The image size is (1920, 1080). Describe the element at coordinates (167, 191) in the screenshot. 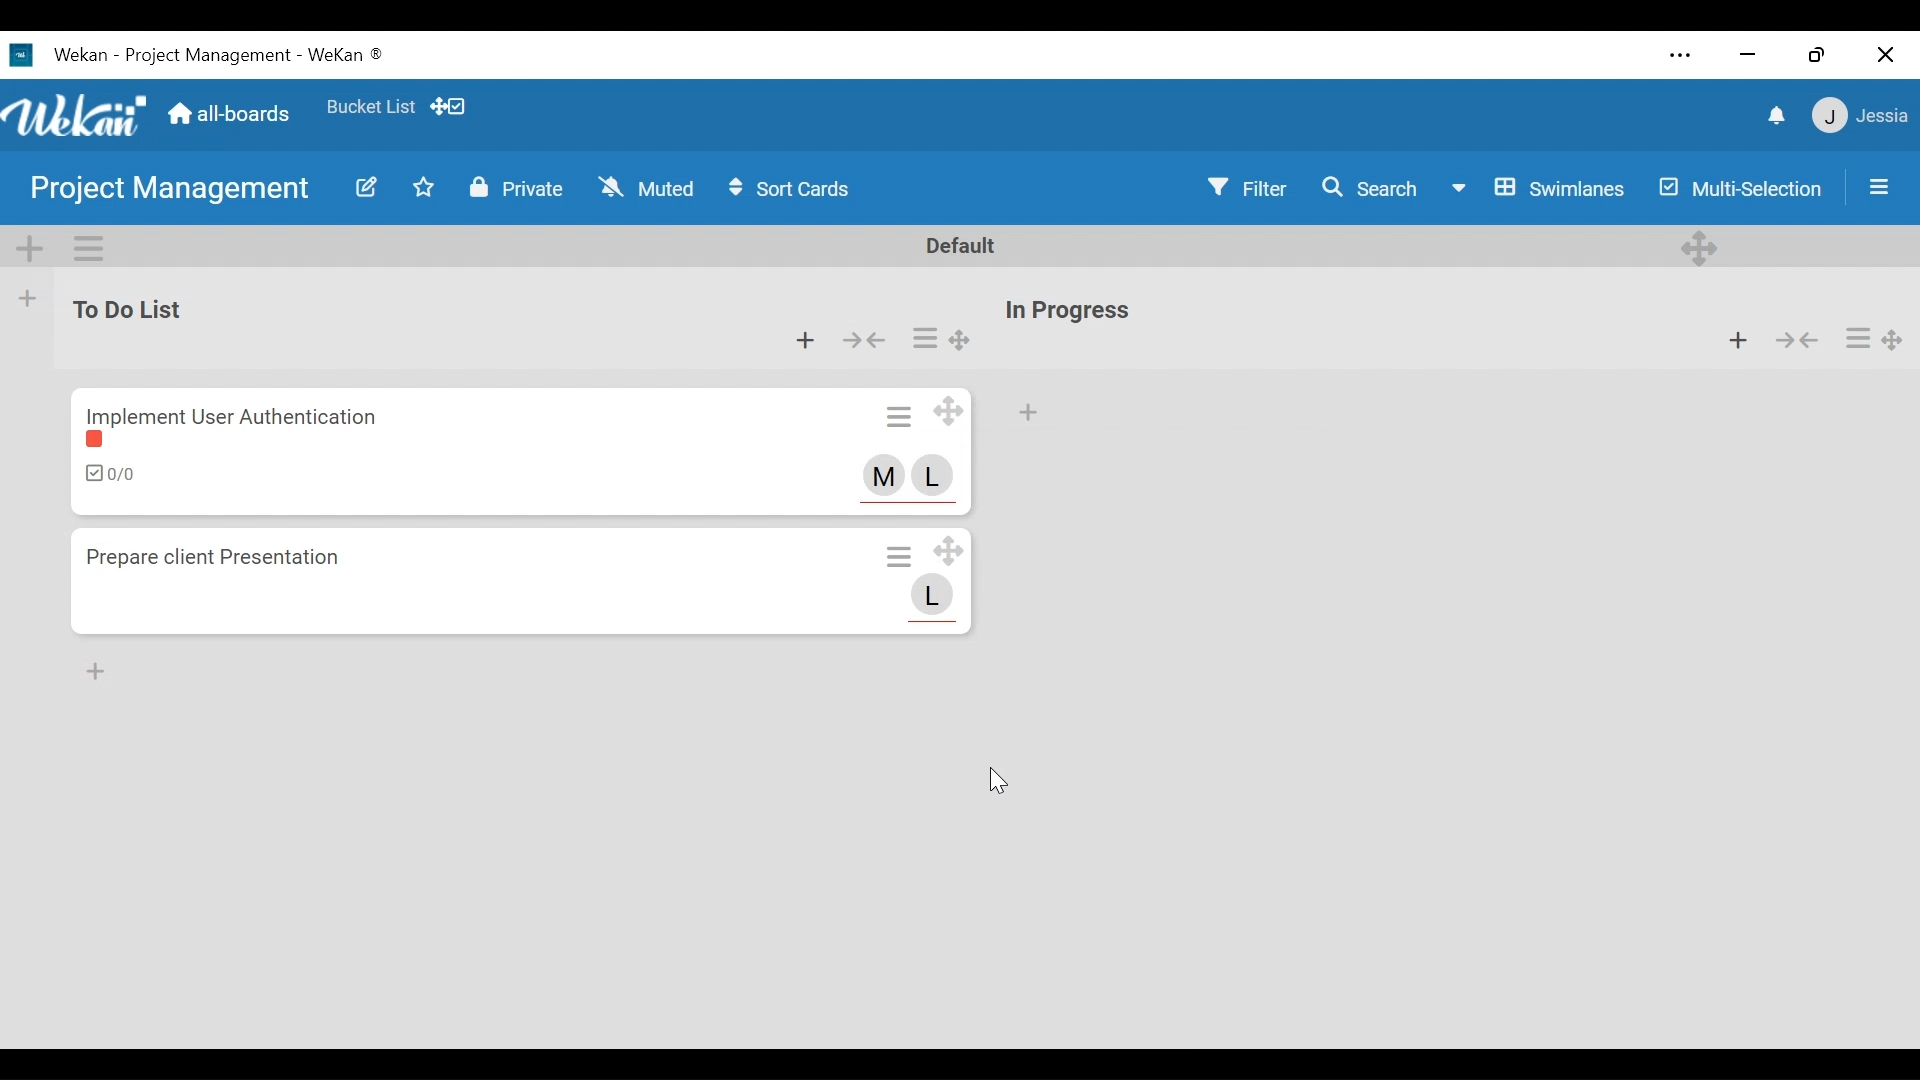

I see `Board Name` at that location.